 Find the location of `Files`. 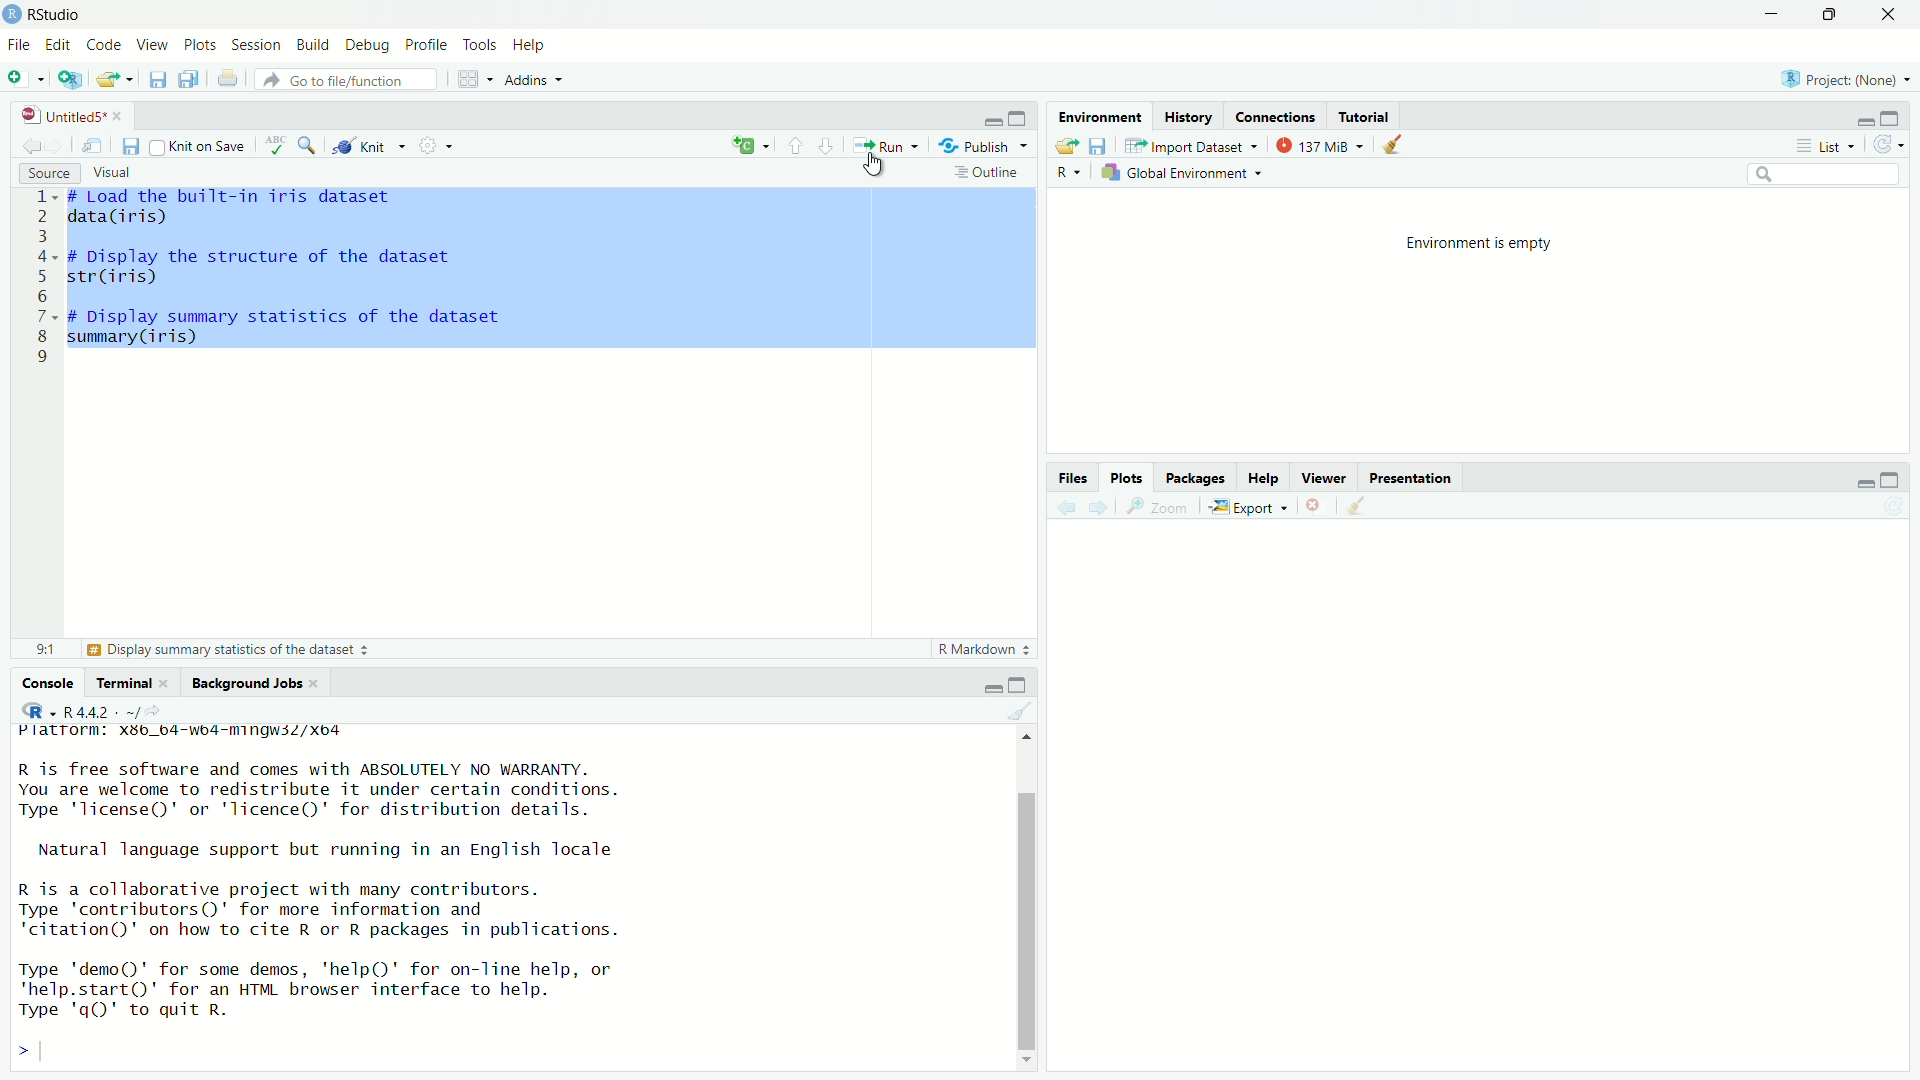

Files is located at coordinates (1073, 477).